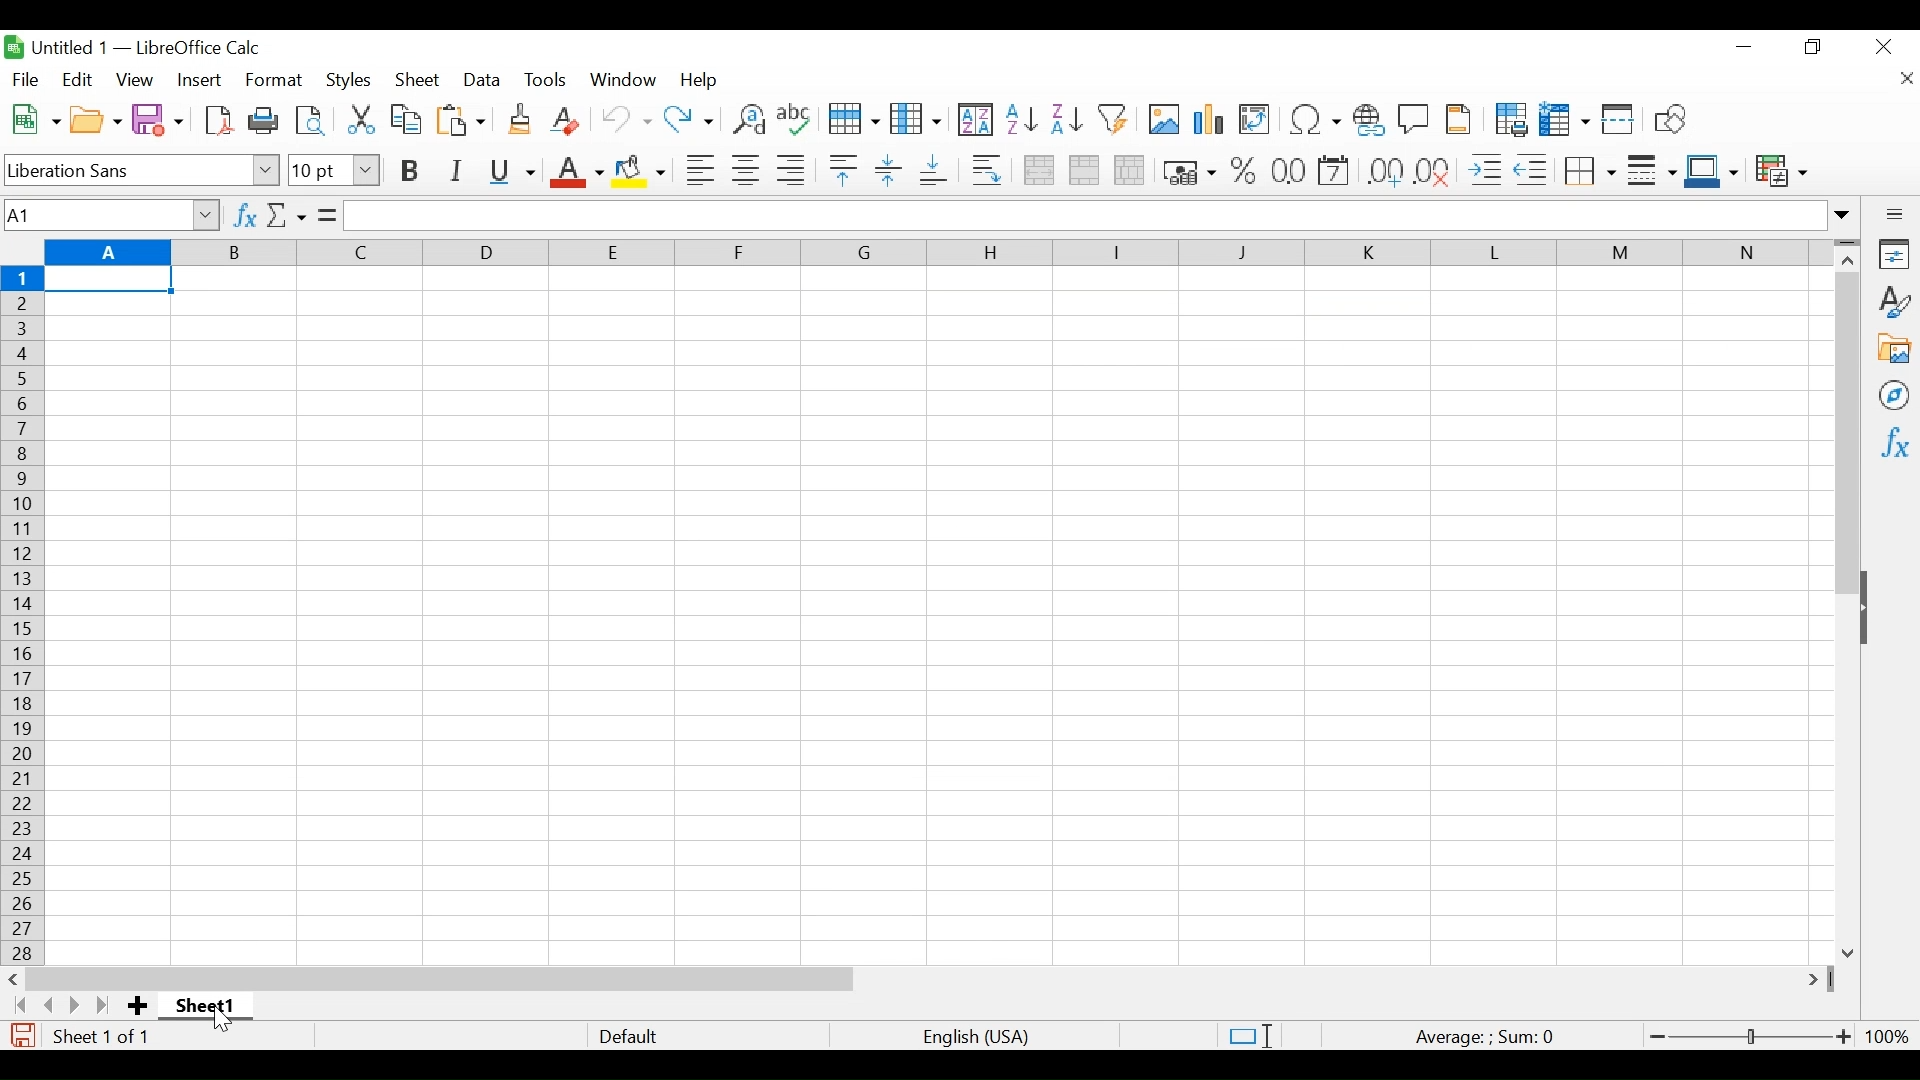 The width and height of the screenshot is (1920, 1080). What do you see at coordinates (1907, 79) in the screenshot?
I see `Close document` at bounding box center [1907, 79].